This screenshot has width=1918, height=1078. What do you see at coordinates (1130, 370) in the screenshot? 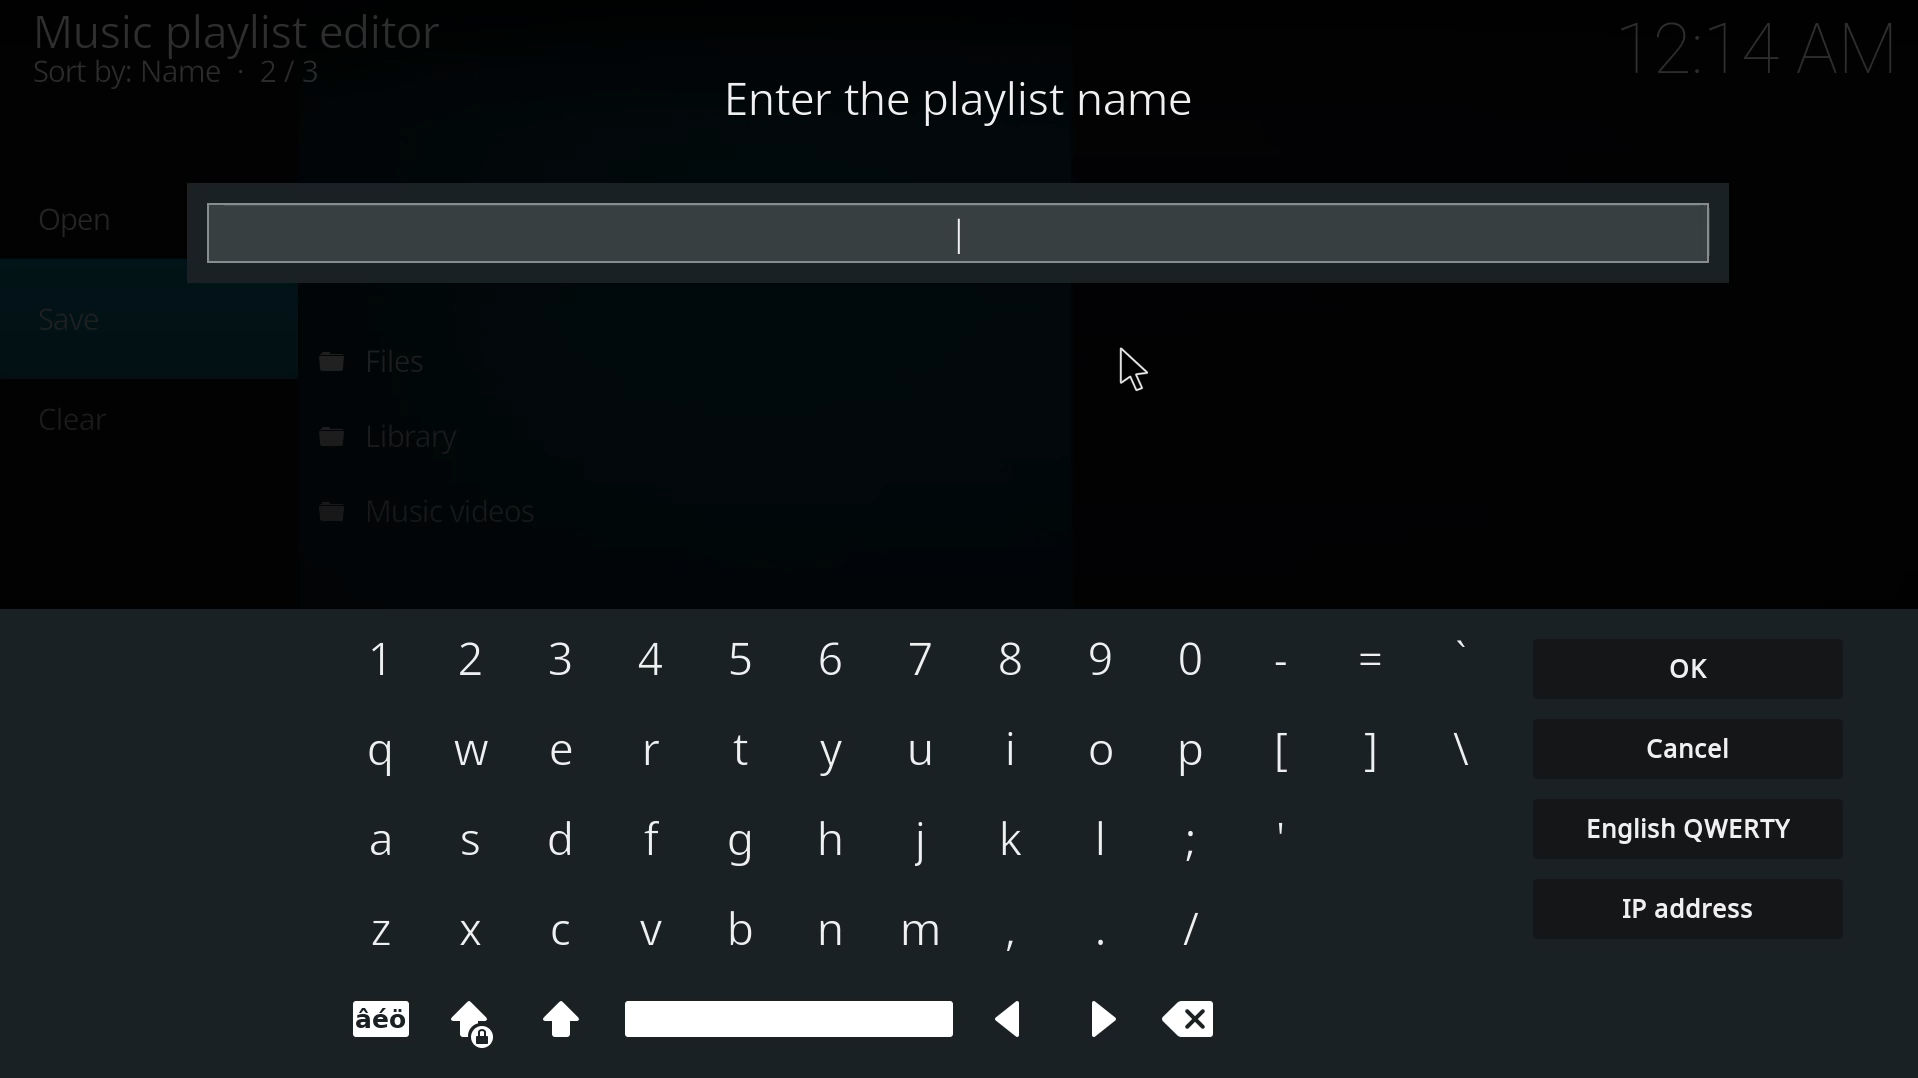
I see `cursor` at bounding box center [1130, 370].